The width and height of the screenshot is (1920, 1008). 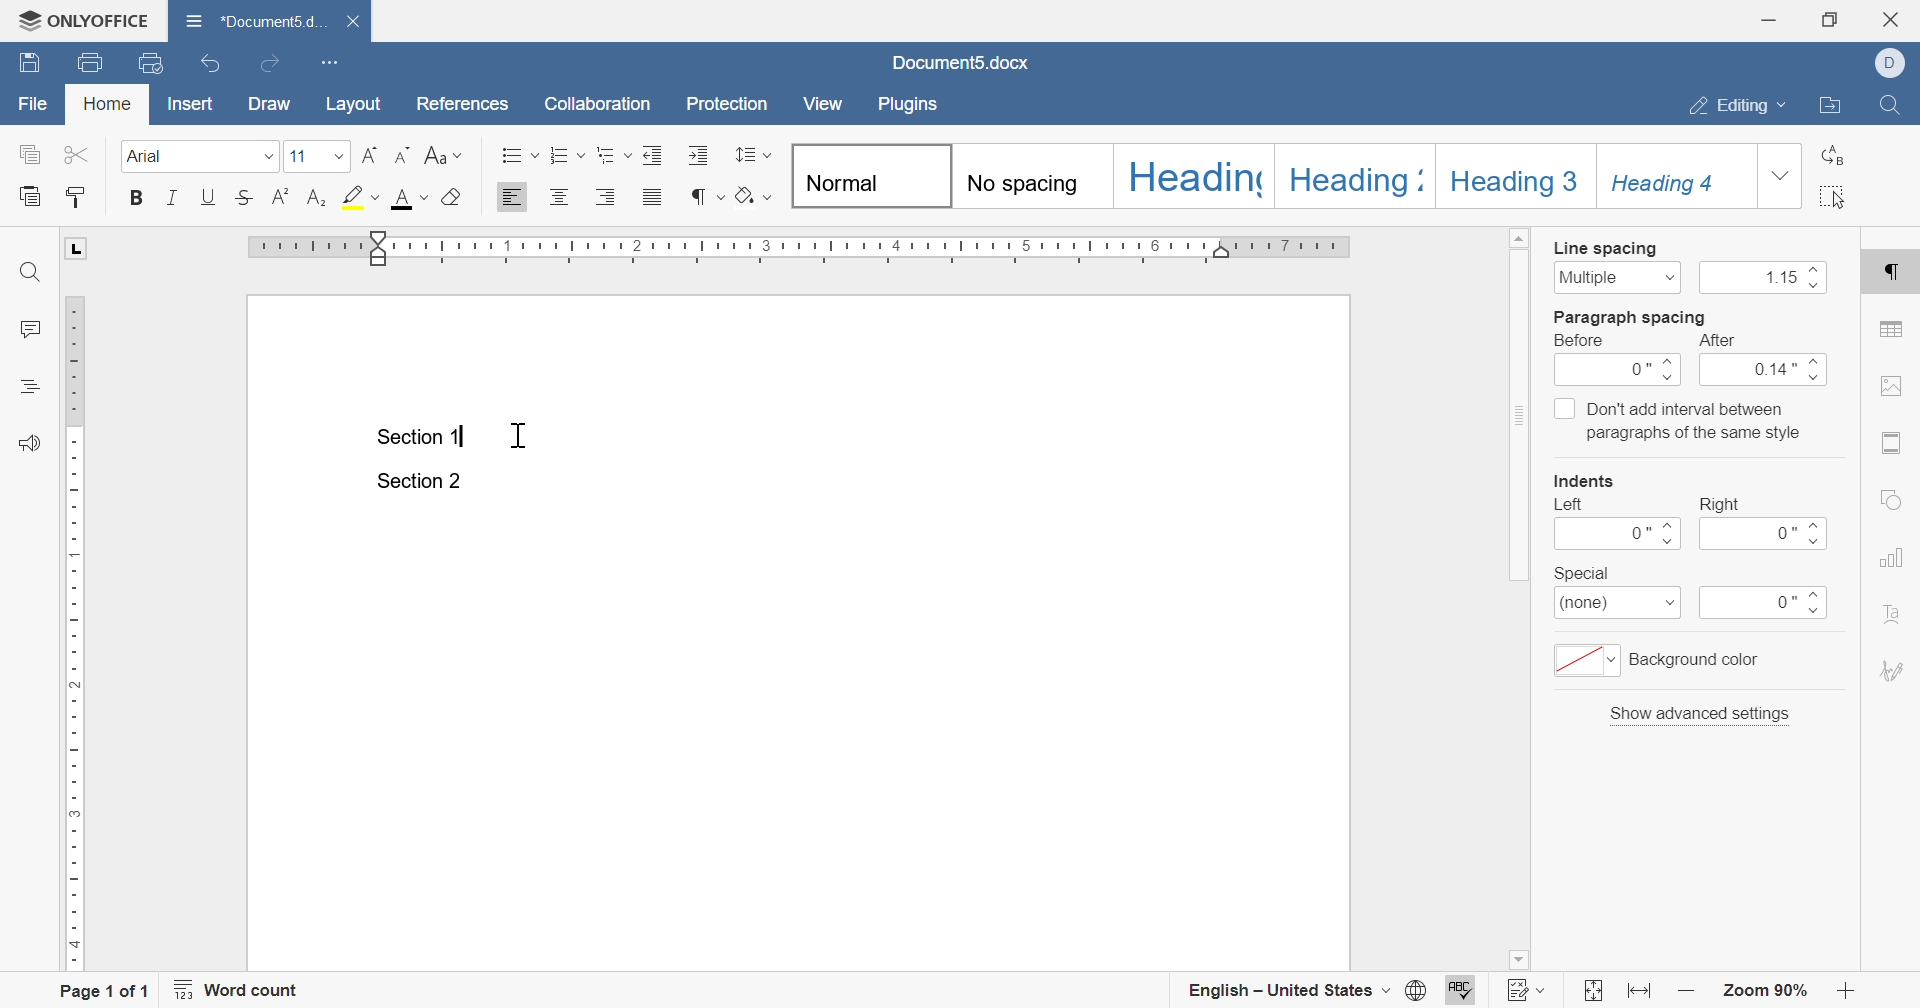 What do you see at coordinates (755, 194) in the screenshot?
I see `shading` at bounding box center [755, 194].